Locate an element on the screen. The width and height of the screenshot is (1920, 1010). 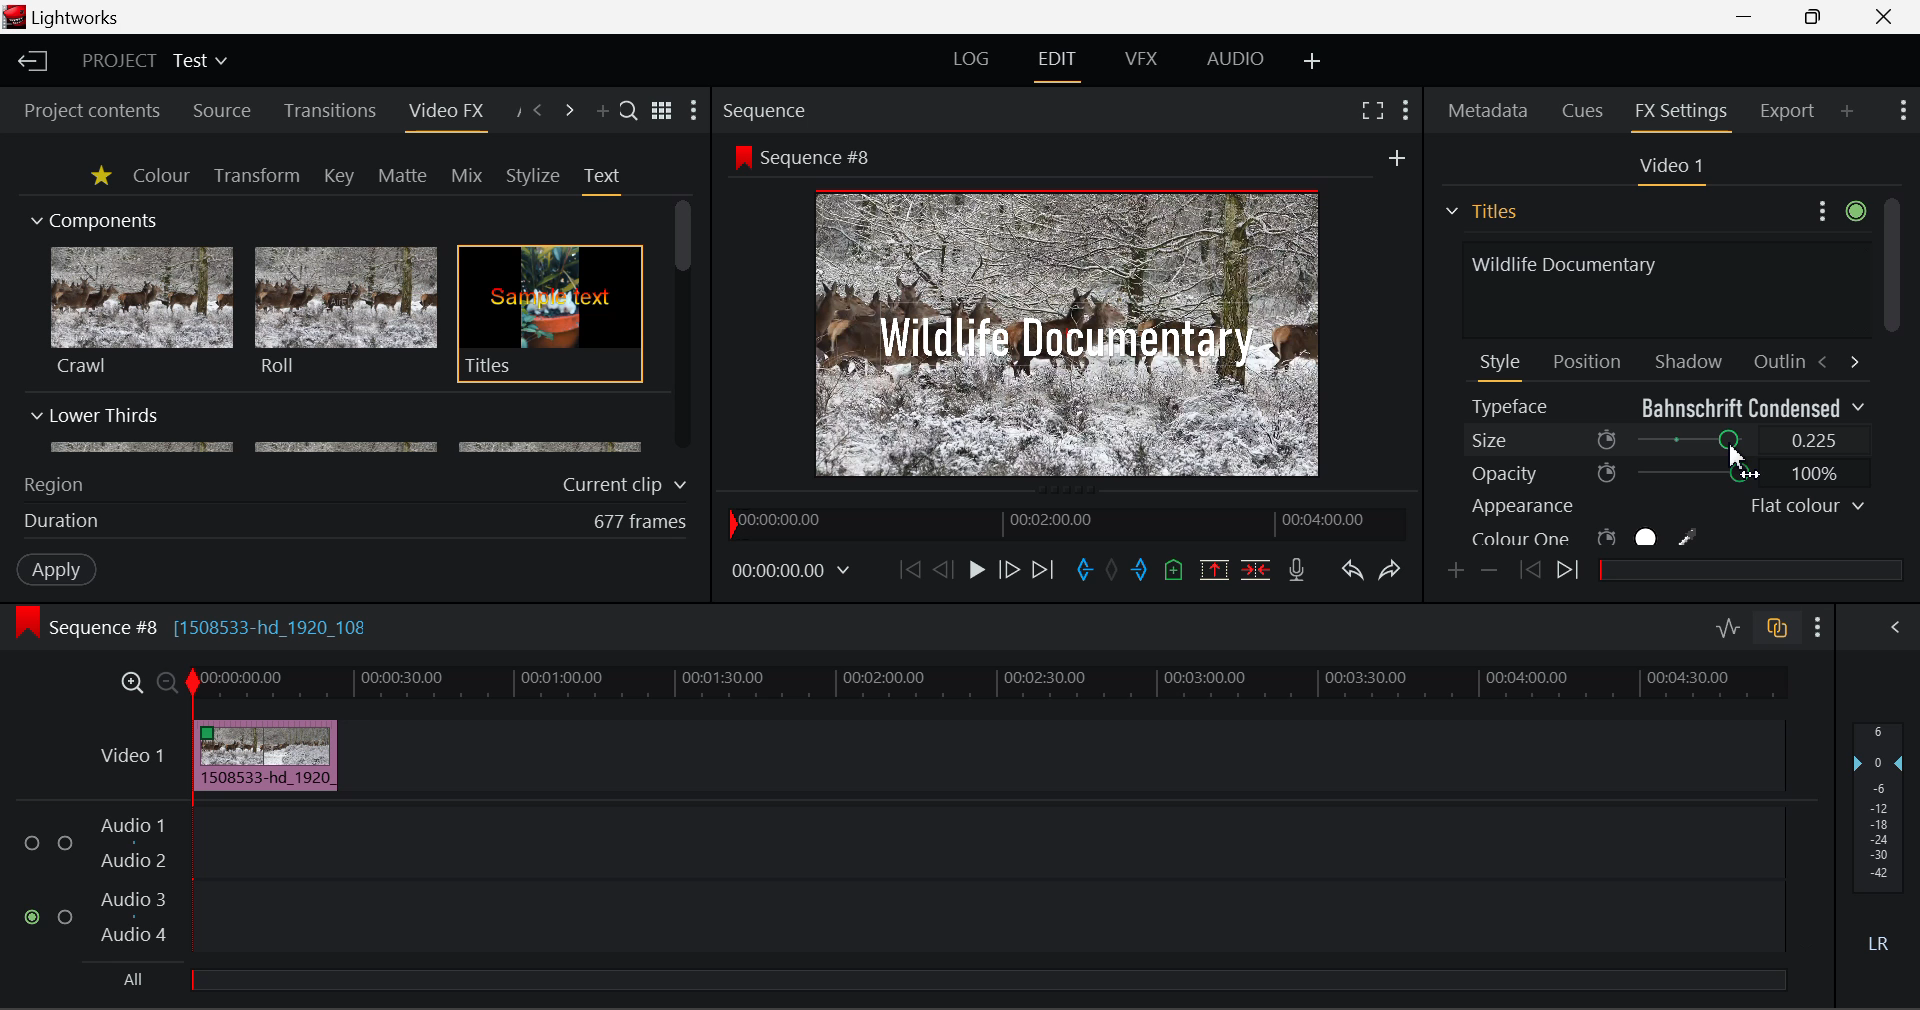
Toggle audio levels editing is located at coordinates (1726, 625).